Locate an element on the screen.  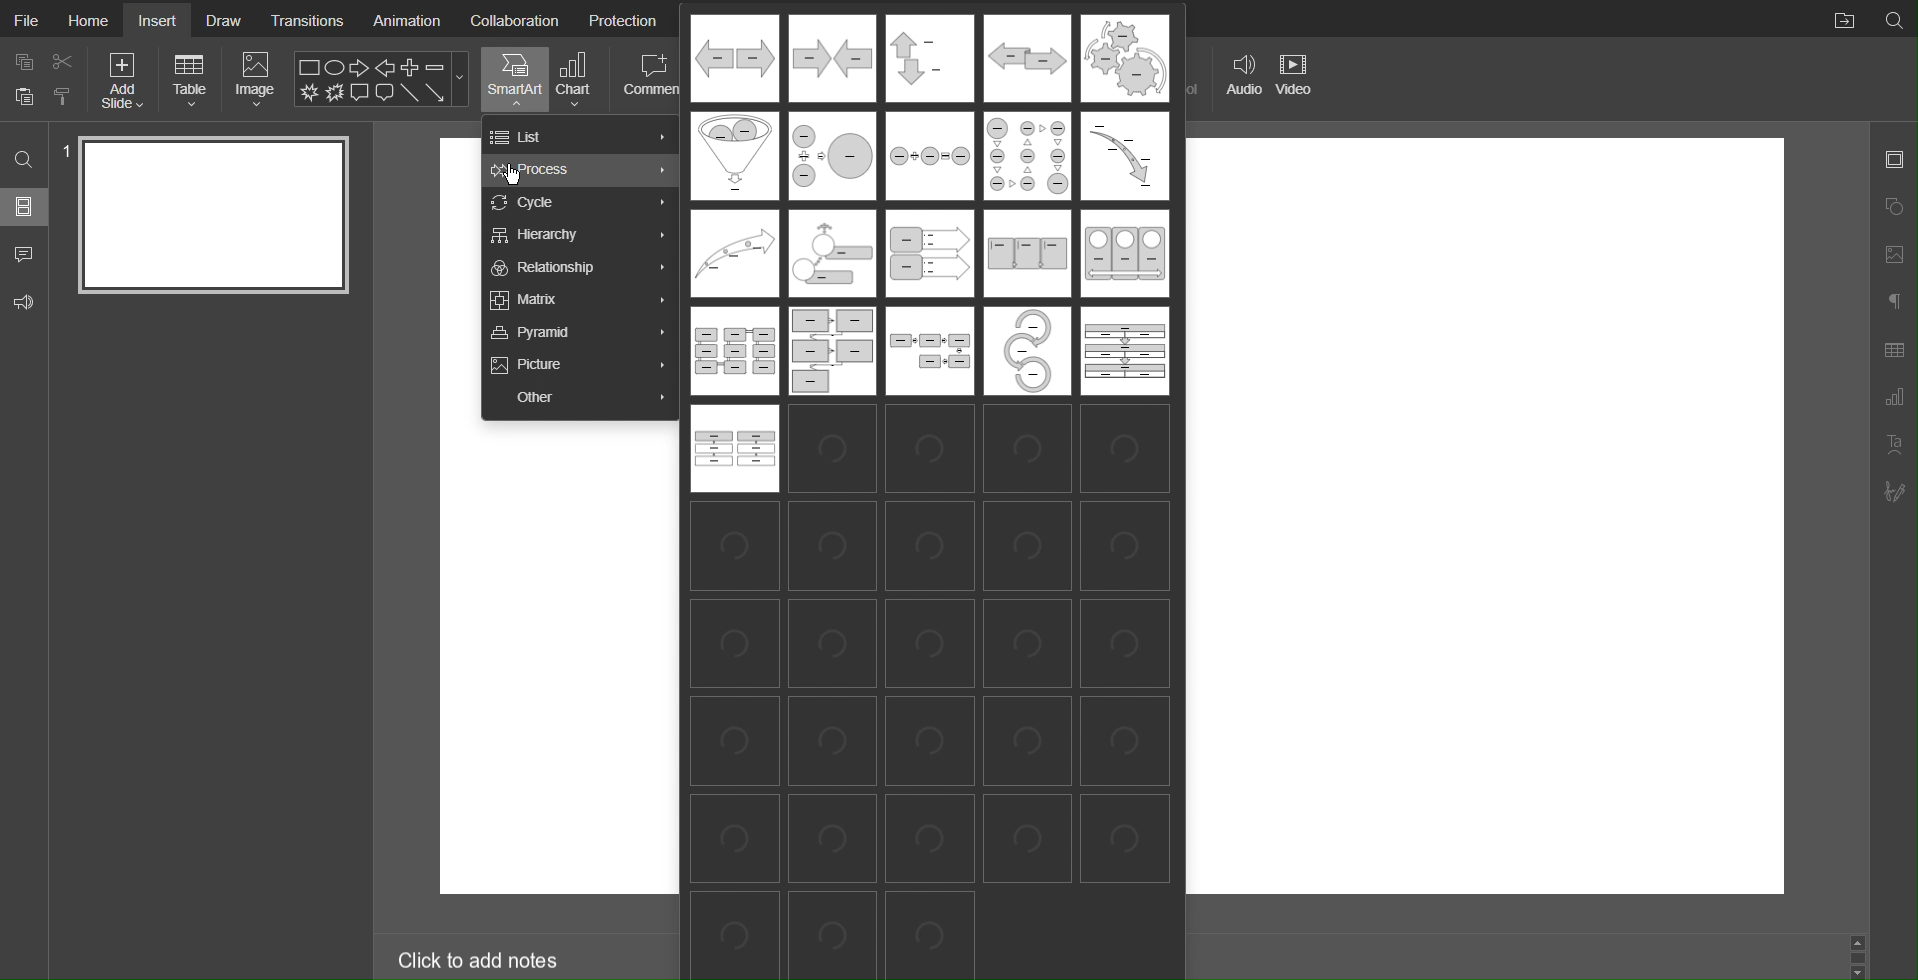
Process Template 6 is located at coordinates (734, 156).